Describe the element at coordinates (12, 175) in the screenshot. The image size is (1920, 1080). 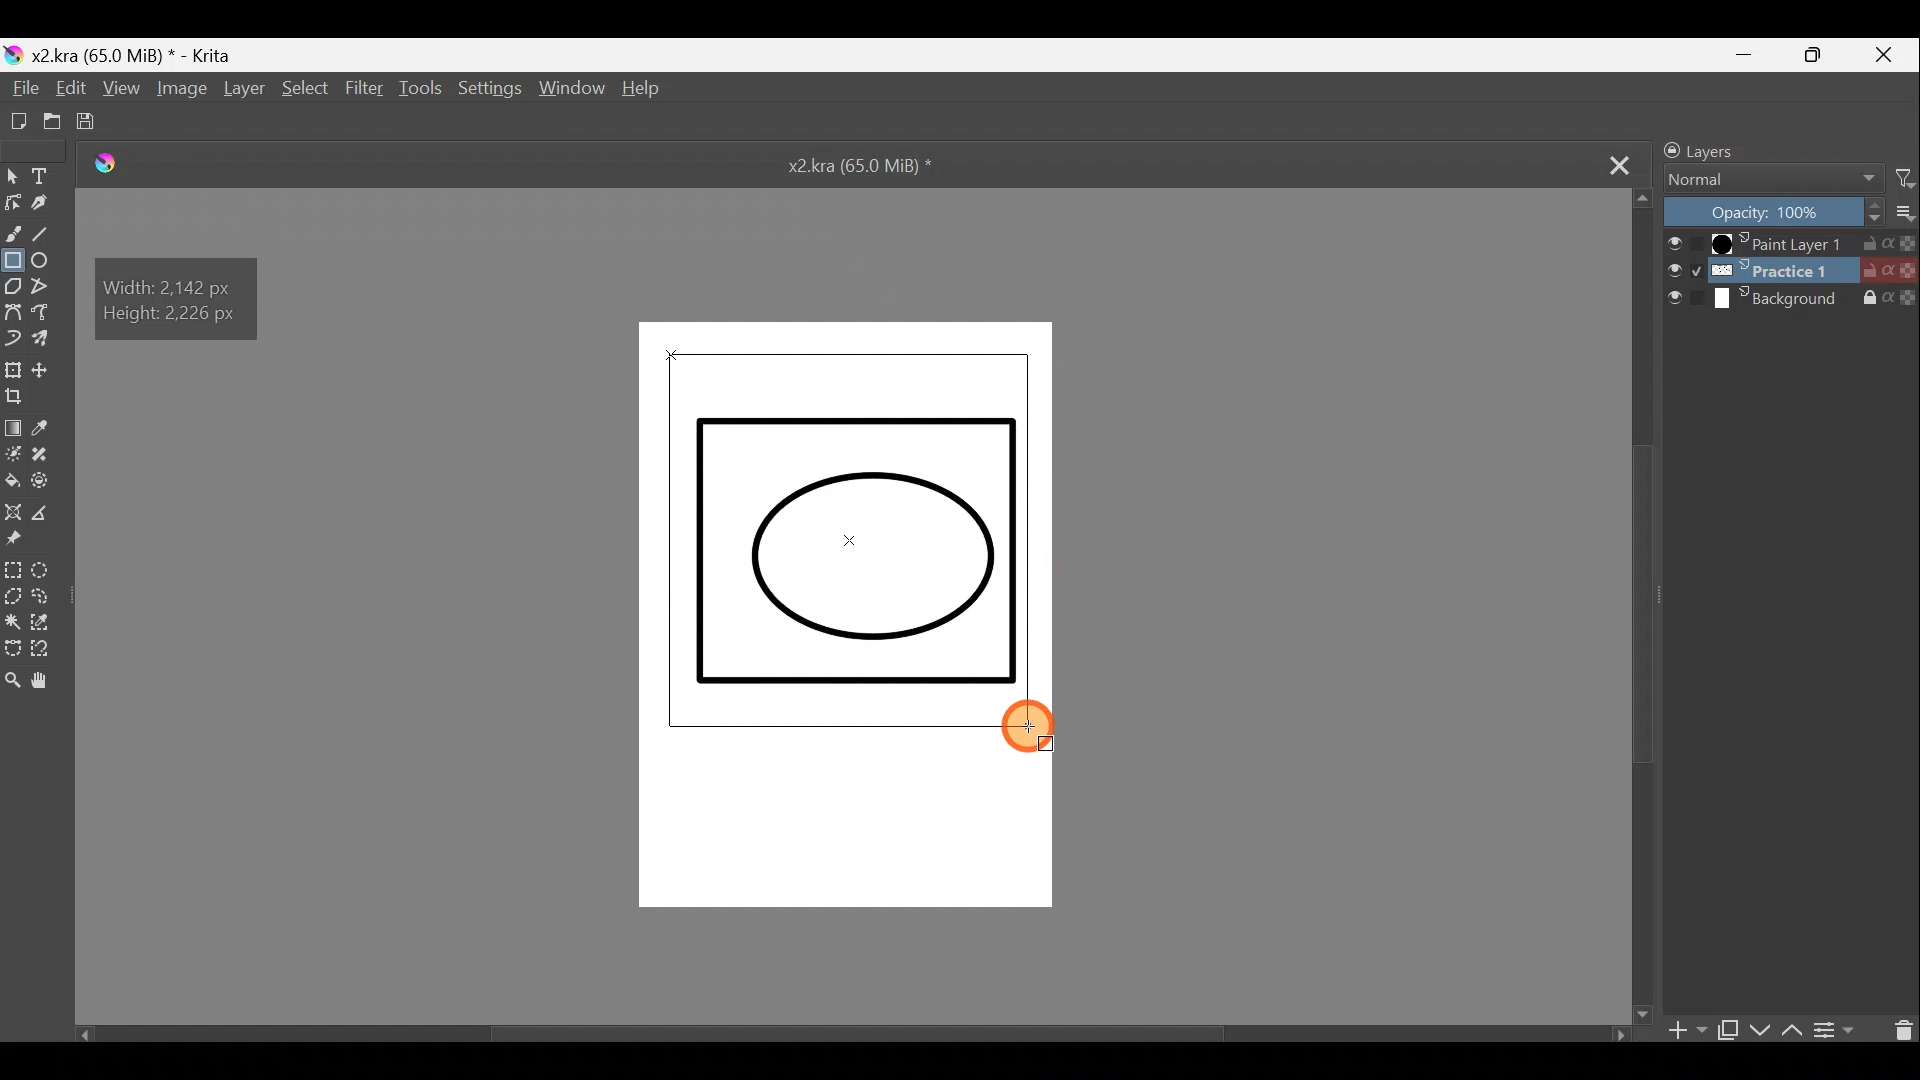
I see `Select shapes tool` at that location.